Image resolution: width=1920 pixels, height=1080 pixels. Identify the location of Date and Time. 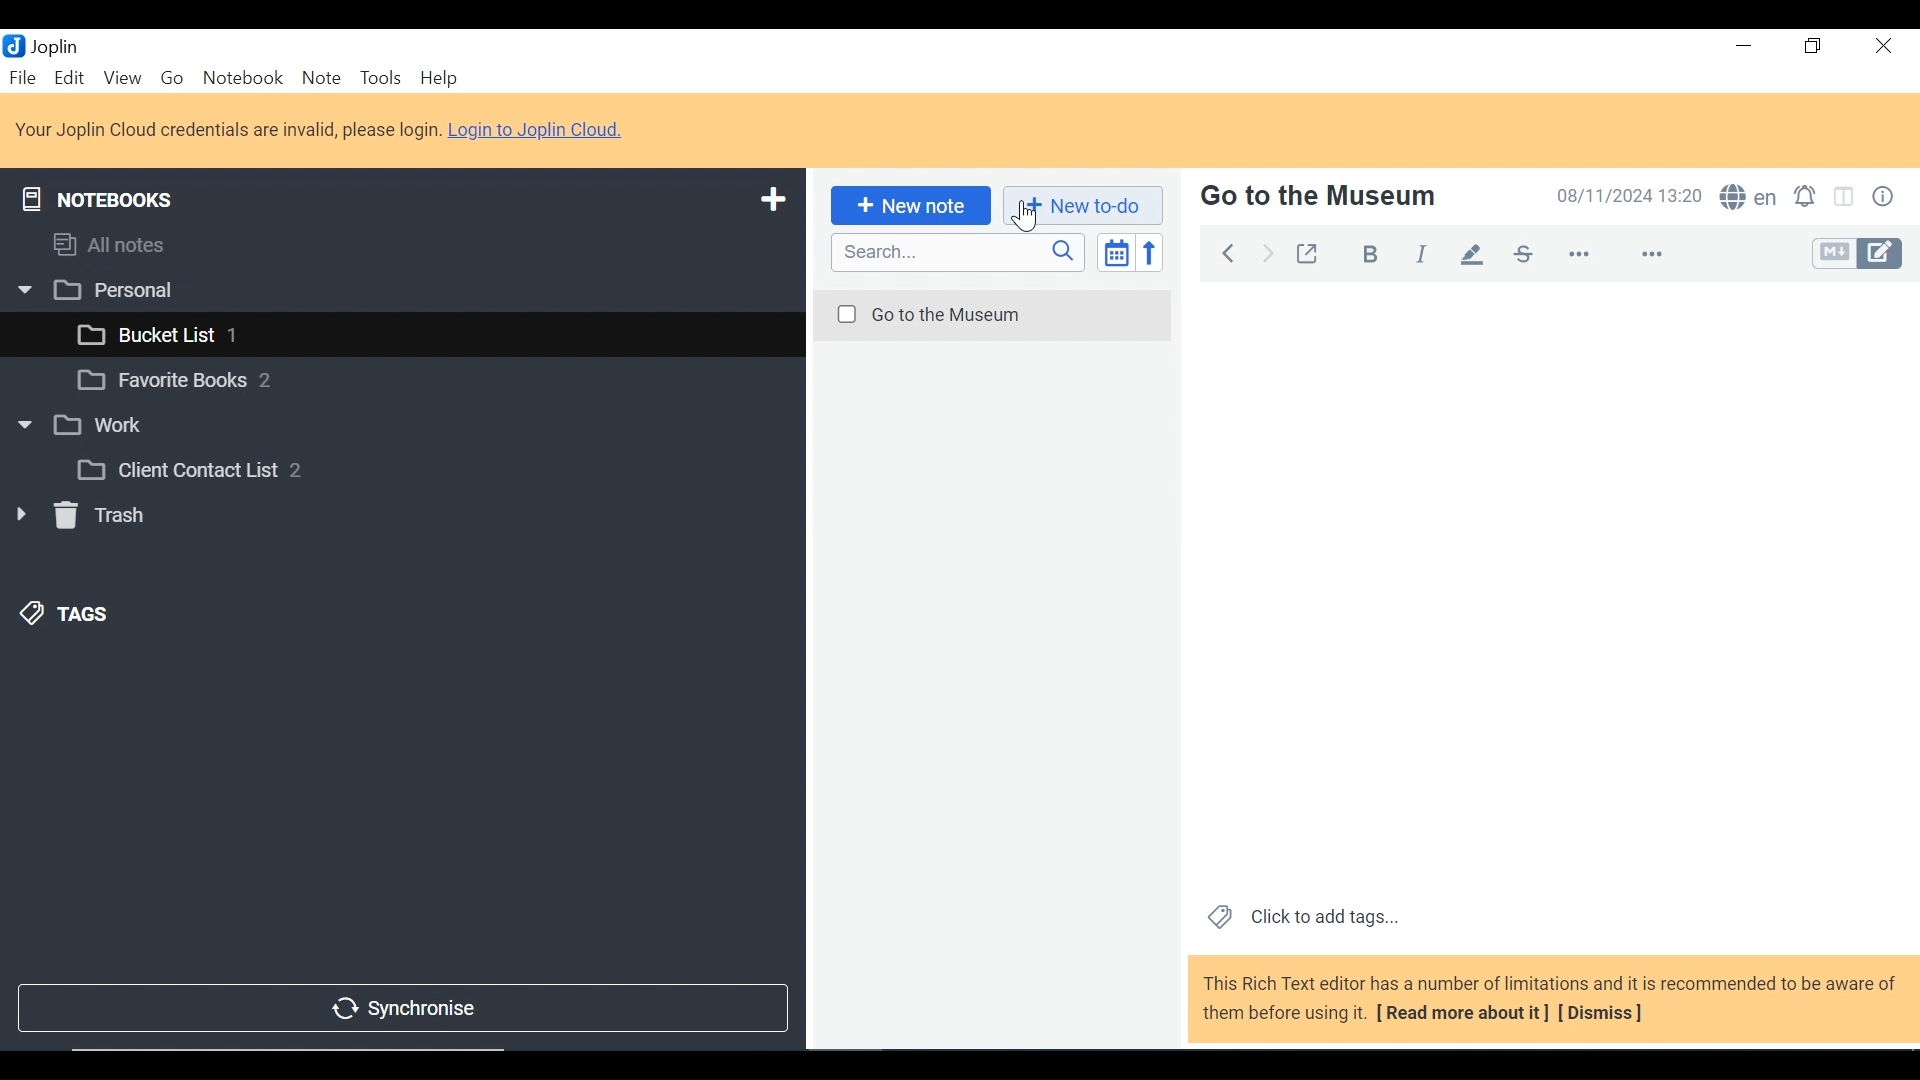
(1631, 197).